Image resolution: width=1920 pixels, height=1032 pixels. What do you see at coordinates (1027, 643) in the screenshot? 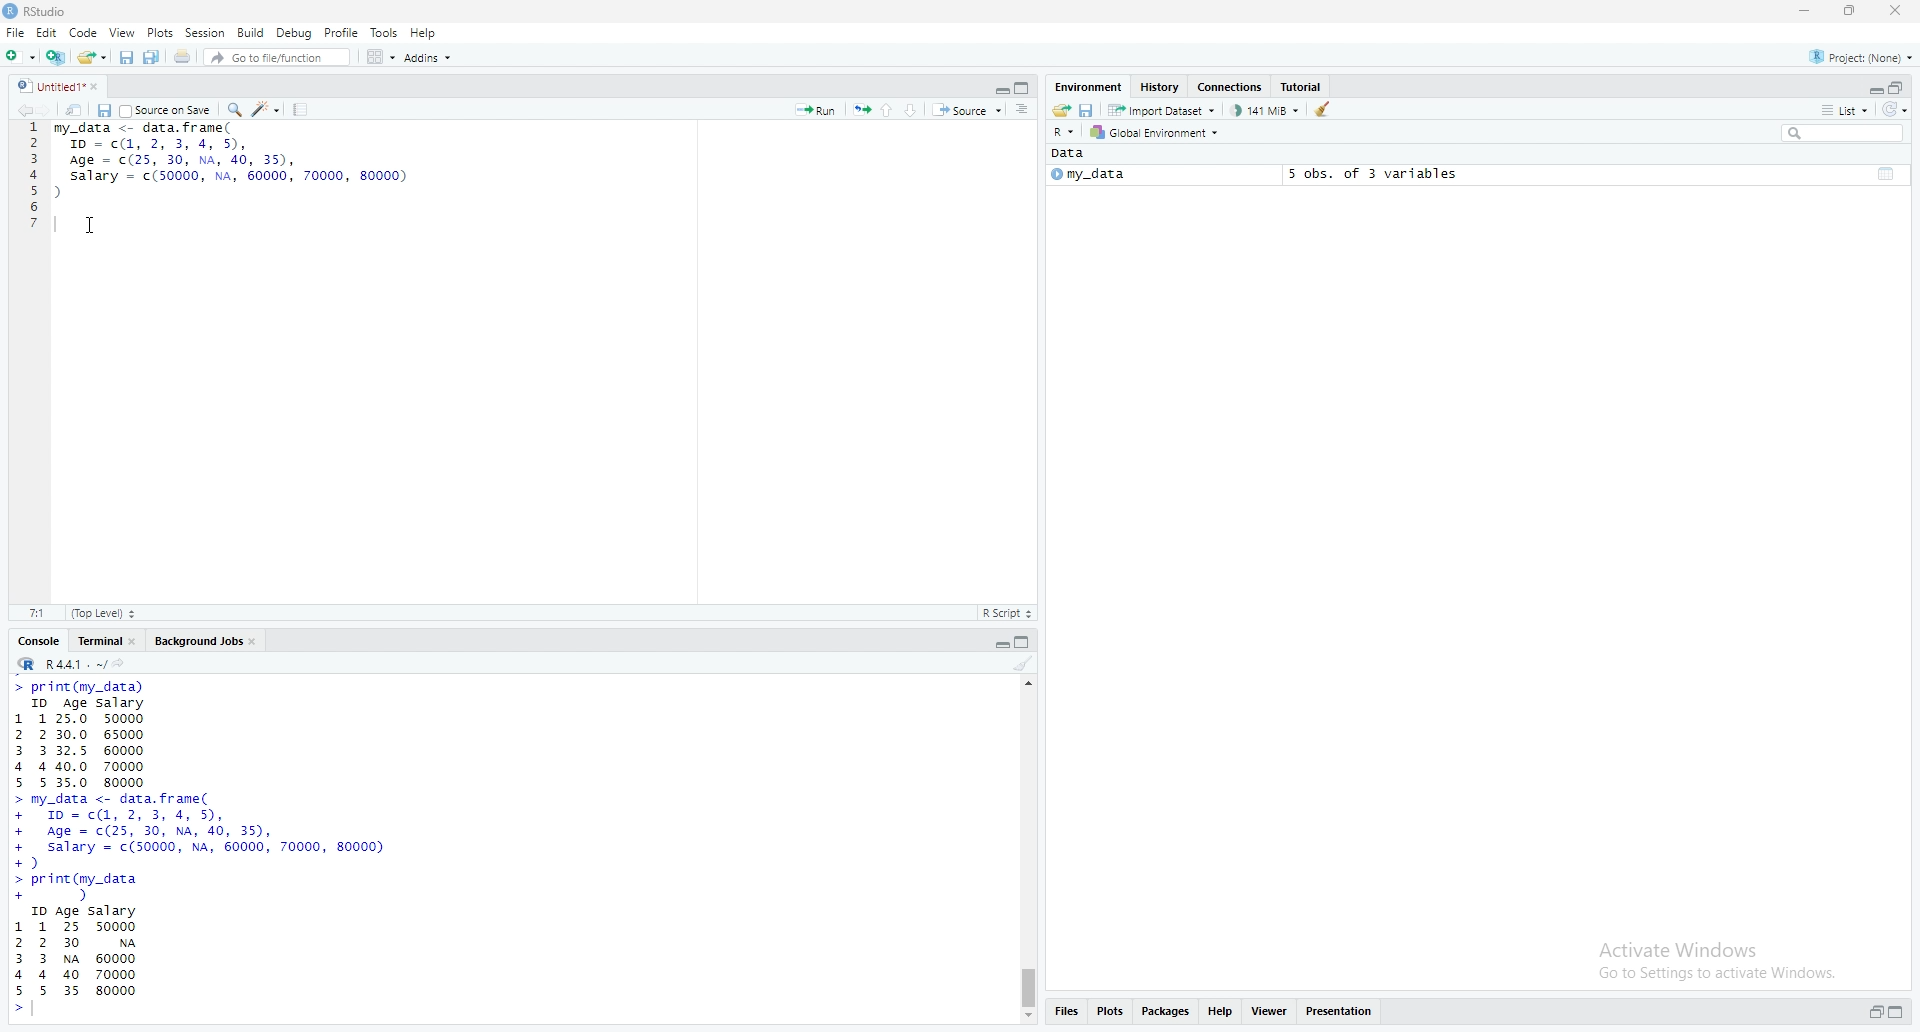
I see `collapse` at bounding box center [1027, 643].